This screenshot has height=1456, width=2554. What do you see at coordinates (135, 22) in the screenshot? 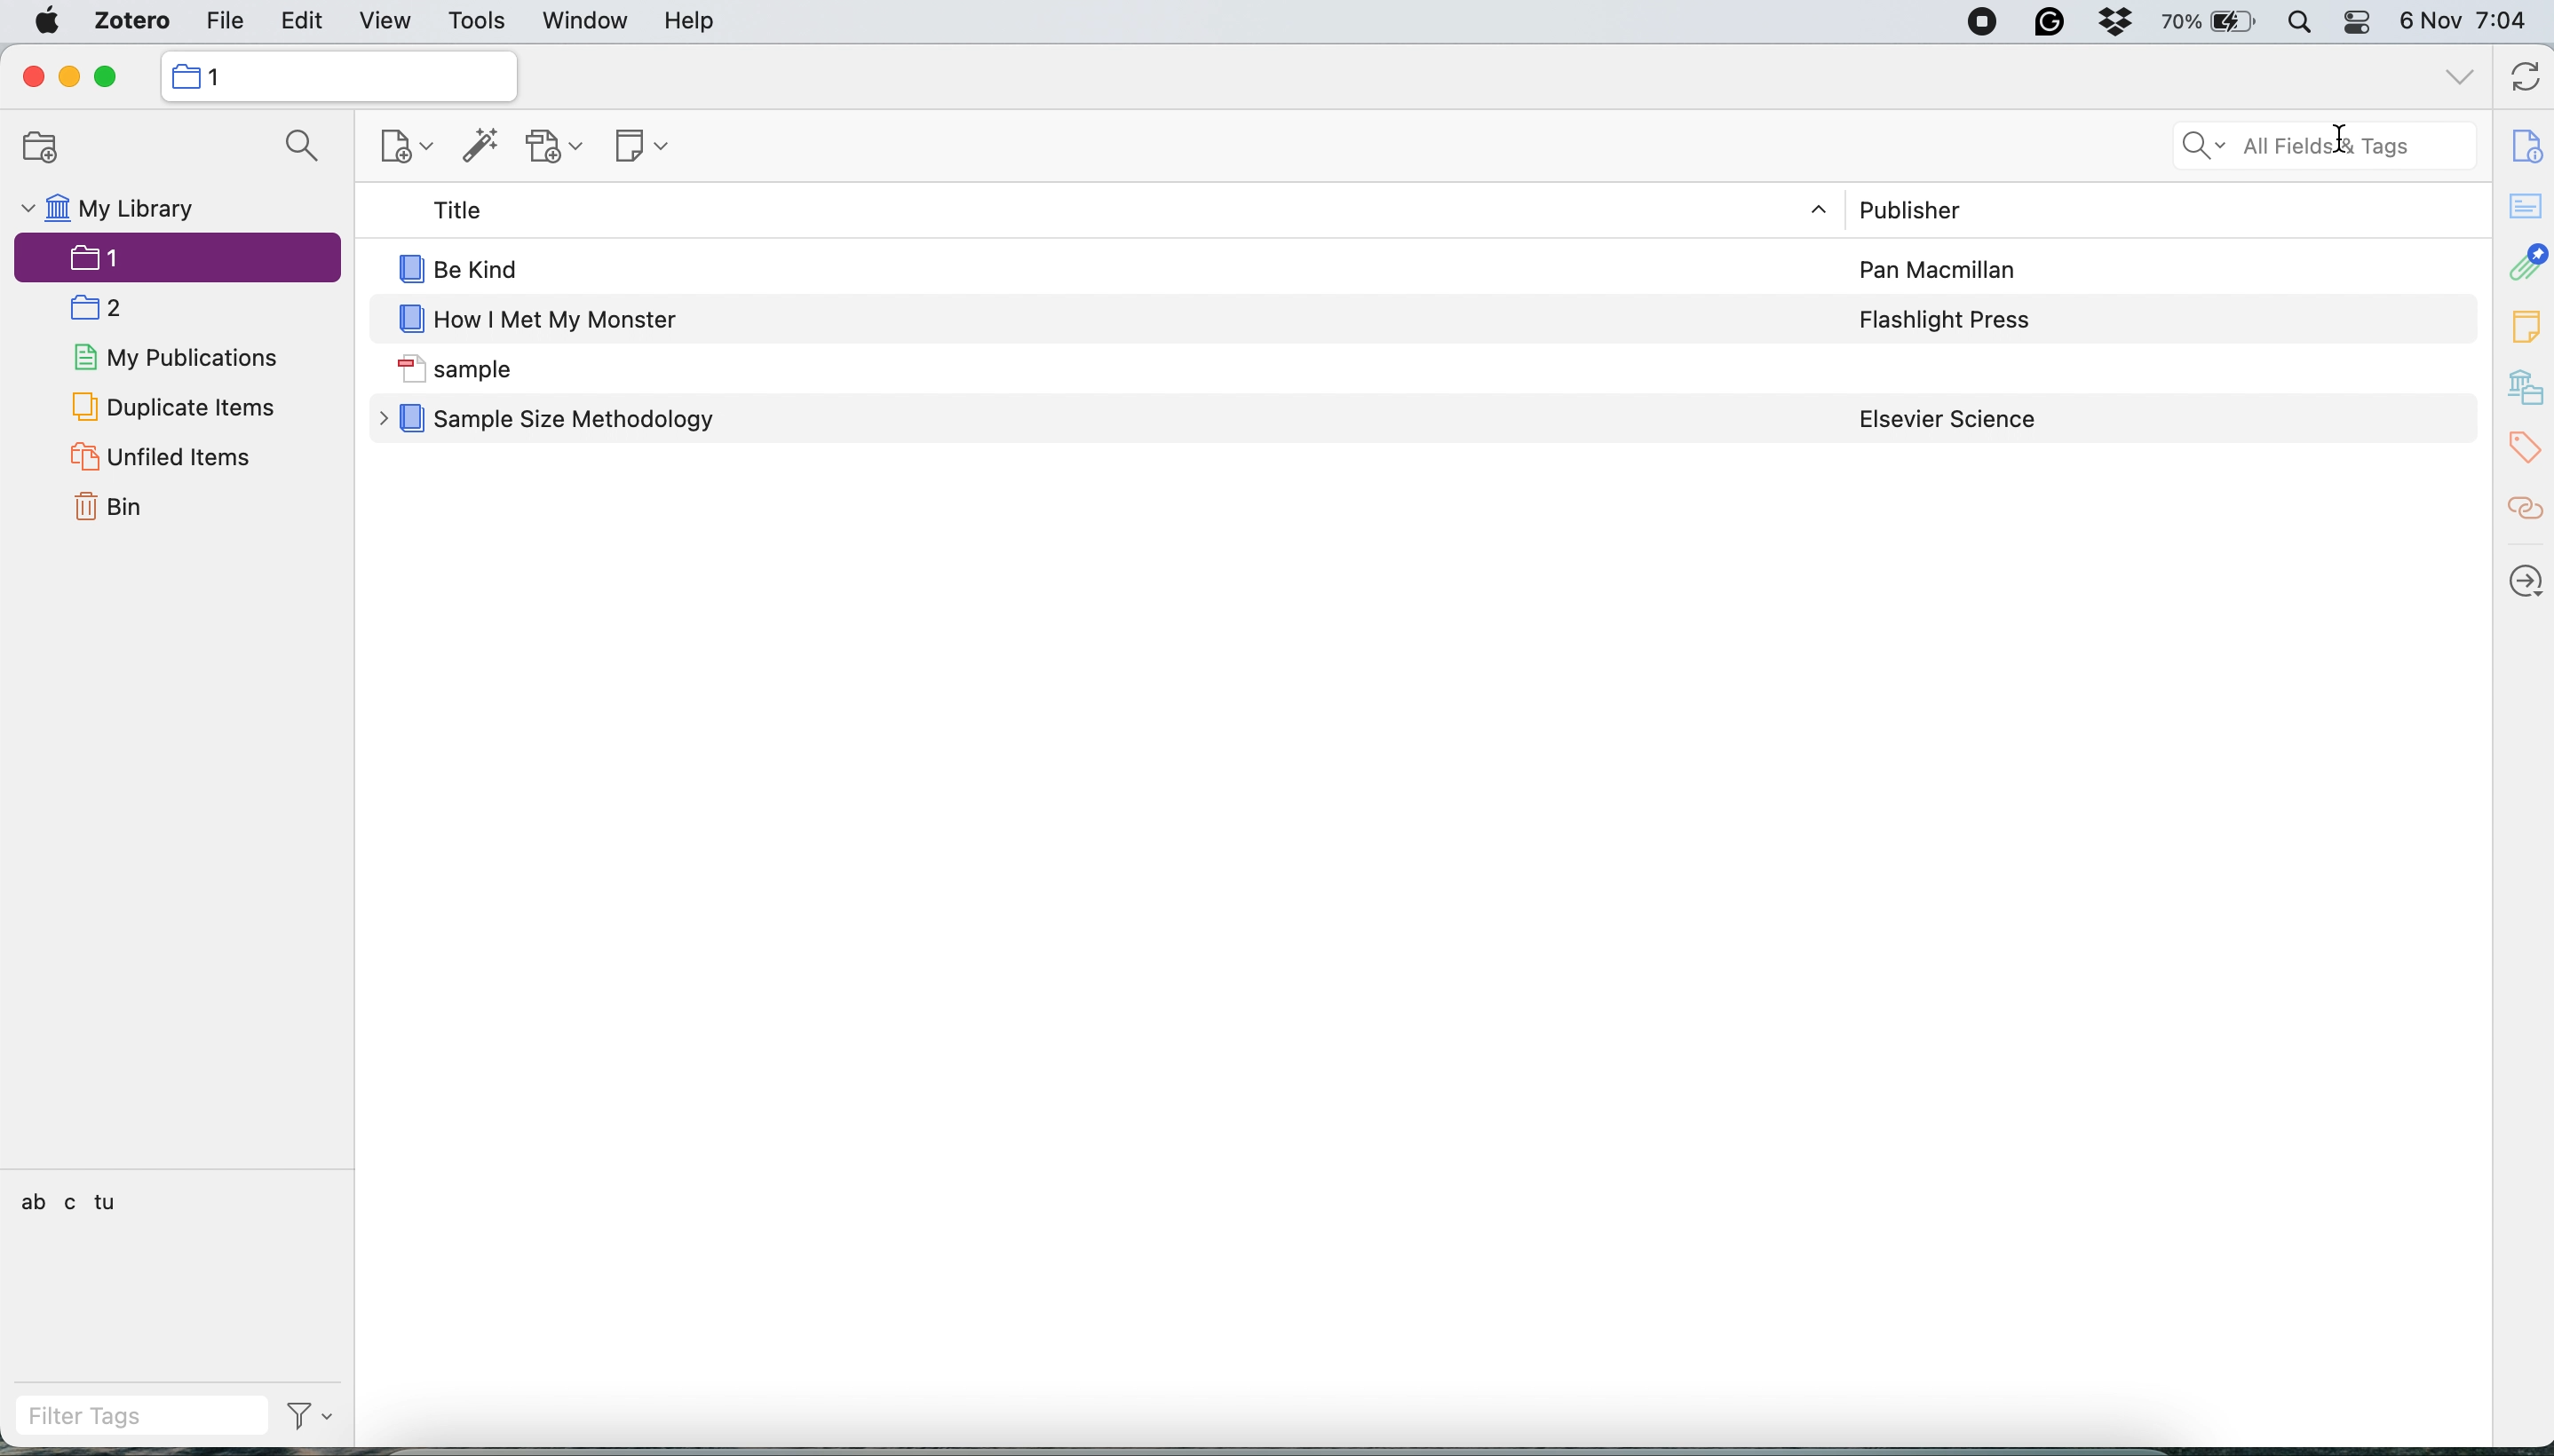
I see `zotero` at bounding box center [135, 22].